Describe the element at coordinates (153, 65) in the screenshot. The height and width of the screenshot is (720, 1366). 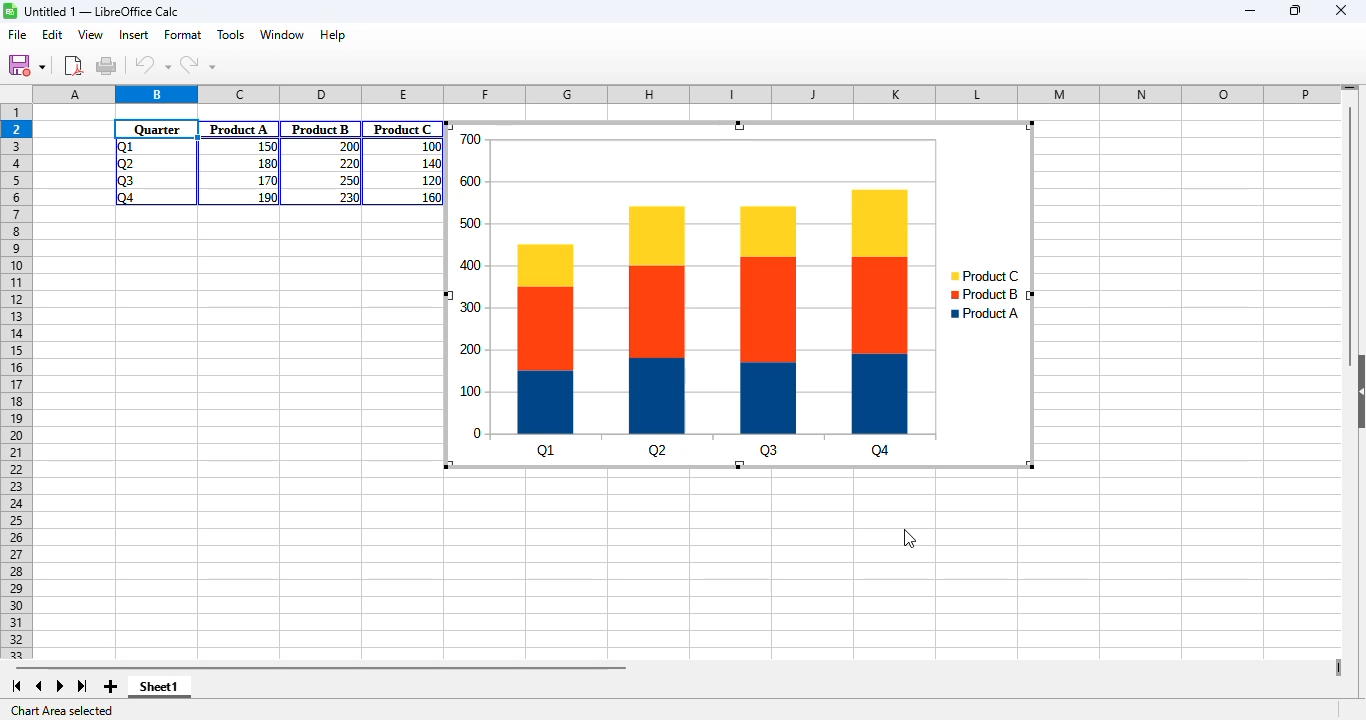
I see `undo` at that location.